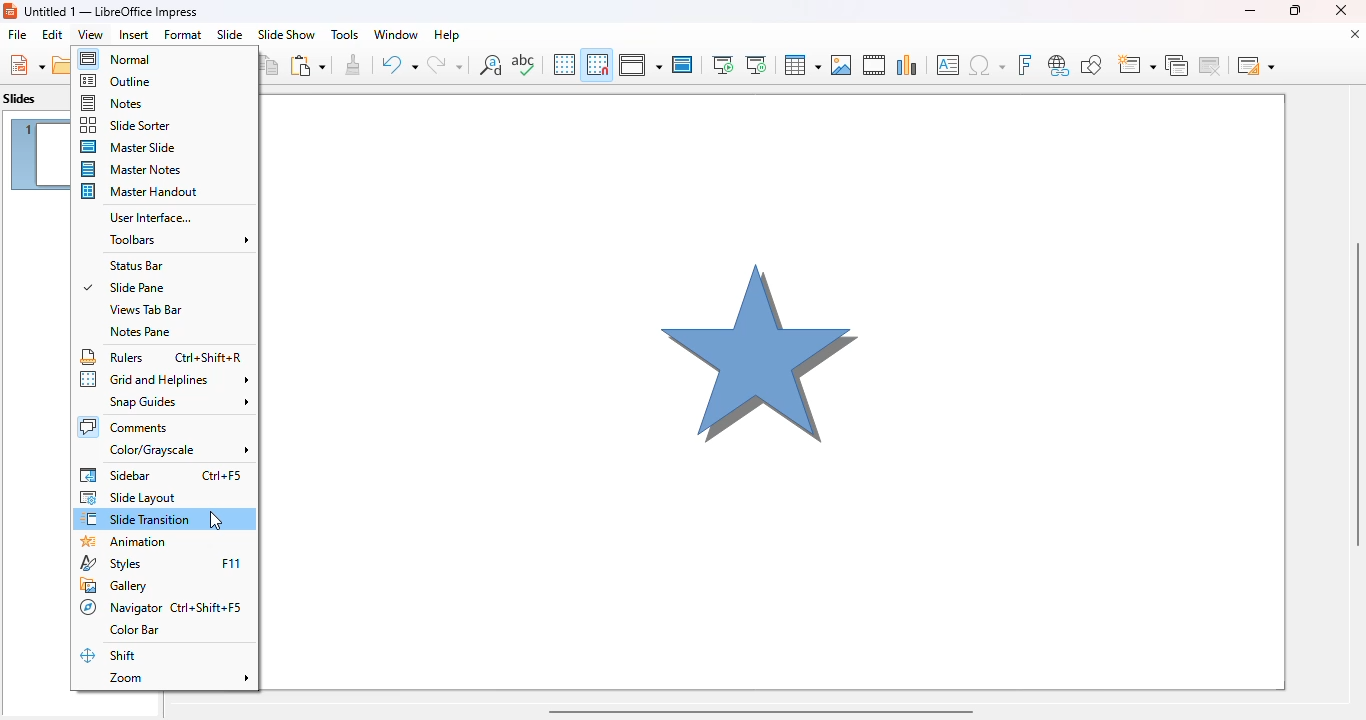  I want to click on gallery, so click(114, 586).